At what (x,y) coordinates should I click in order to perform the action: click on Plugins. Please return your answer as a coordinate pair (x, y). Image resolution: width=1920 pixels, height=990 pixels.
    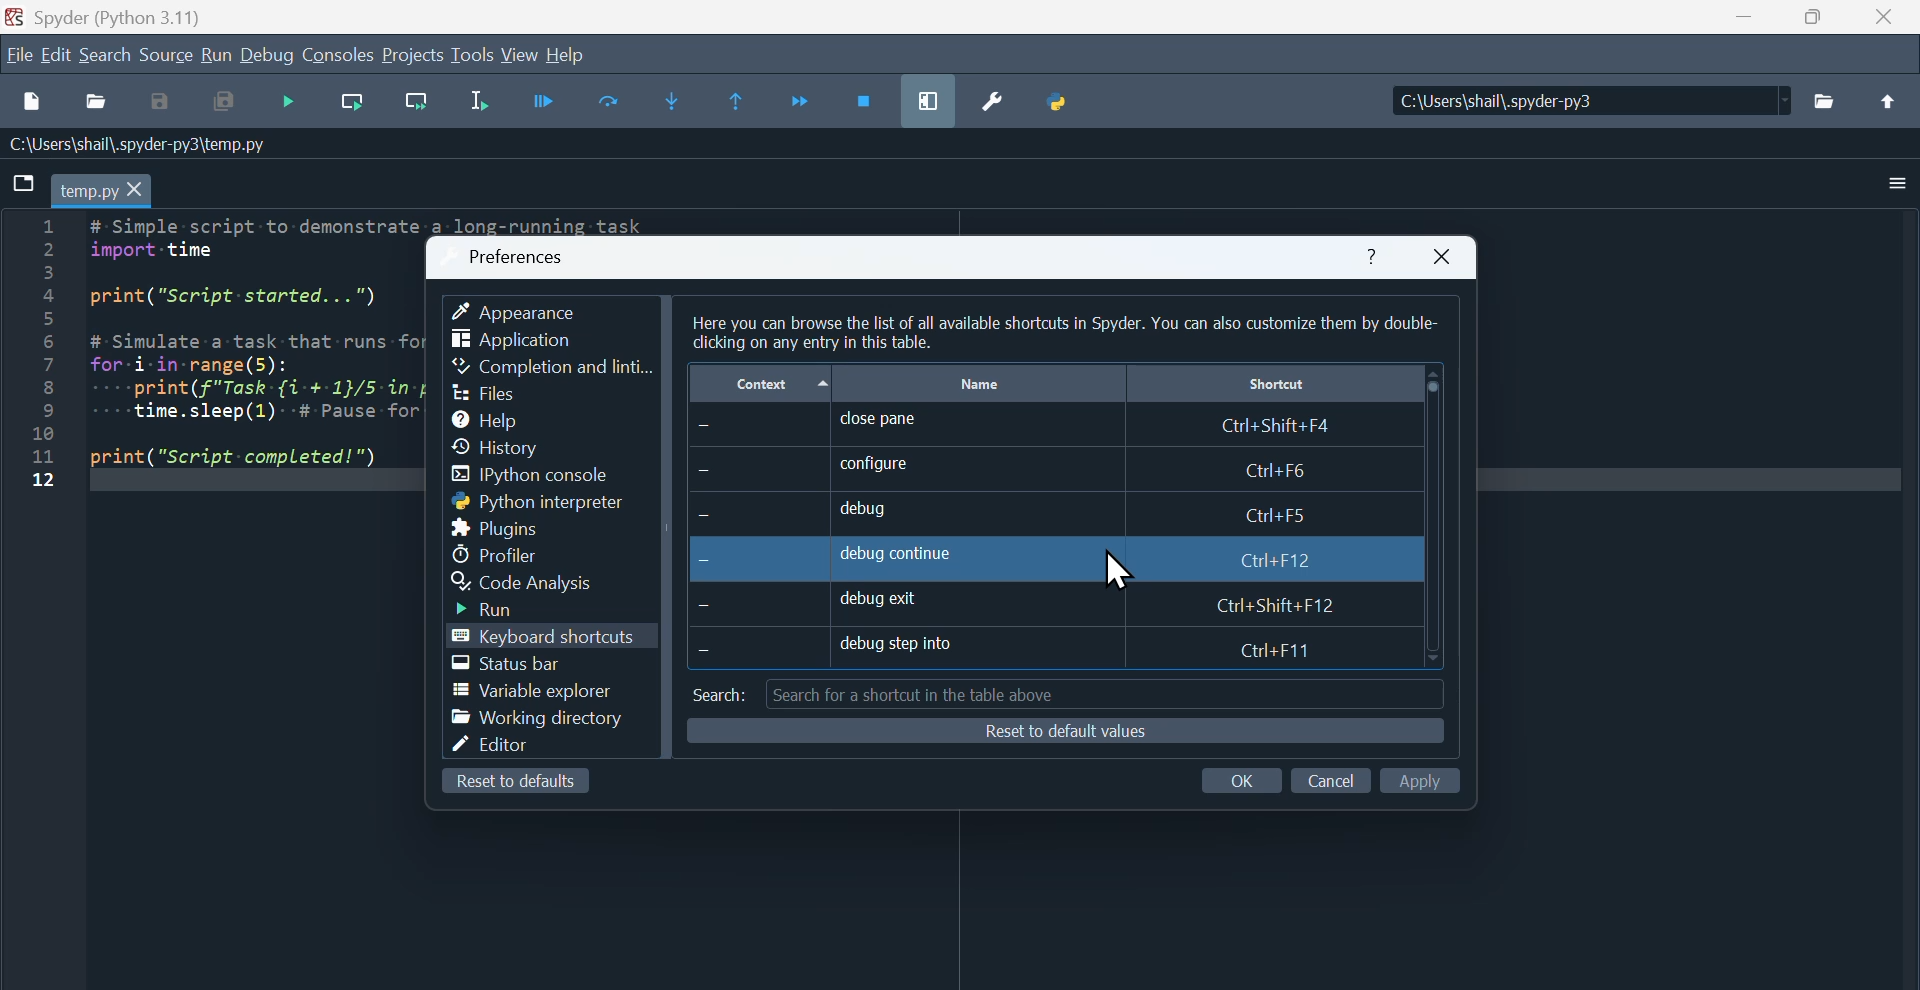
    Looking at the image, I should click on (506, 527).